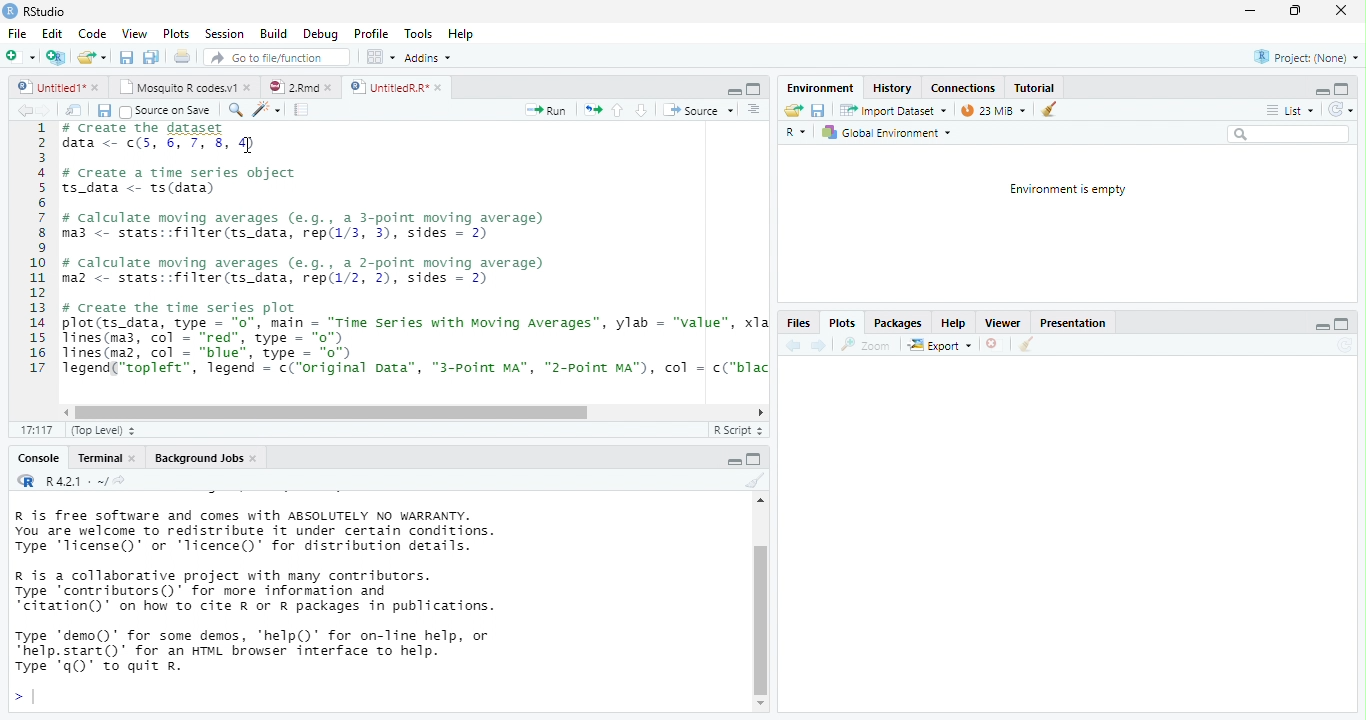 This screenshot has height=720, width=1366. I want to click on Go to file/function, so click(273, 57).